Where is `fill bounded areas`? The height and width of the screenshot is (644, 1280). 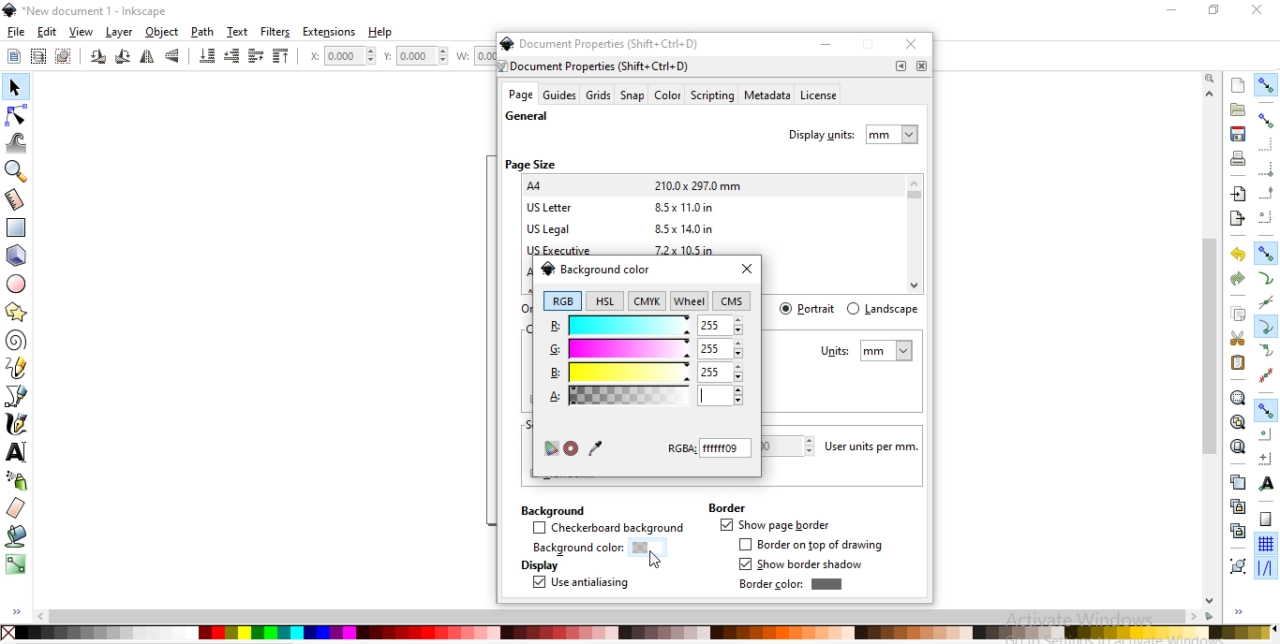
fill bounded areas is located at coordinates (16, 536).